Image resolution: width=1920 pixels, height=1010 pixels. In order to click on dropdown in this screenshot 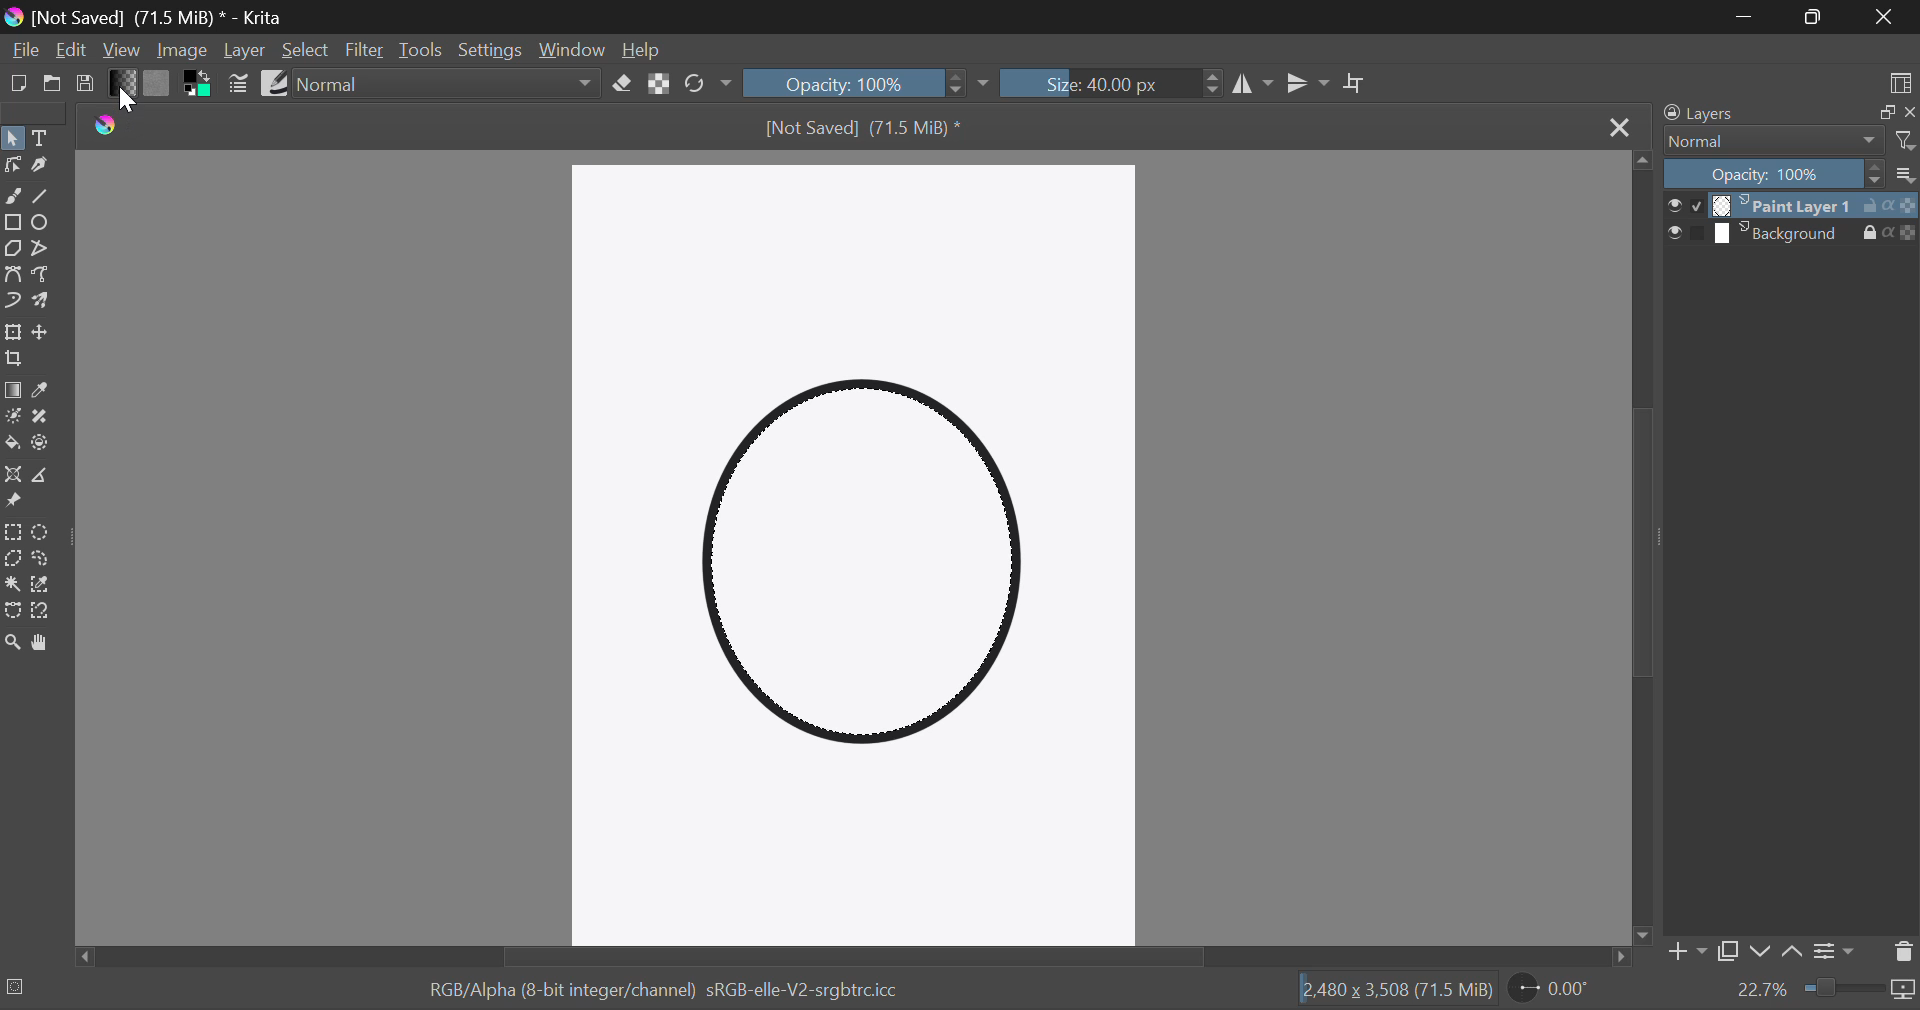, I will do `click(986, 85)`.